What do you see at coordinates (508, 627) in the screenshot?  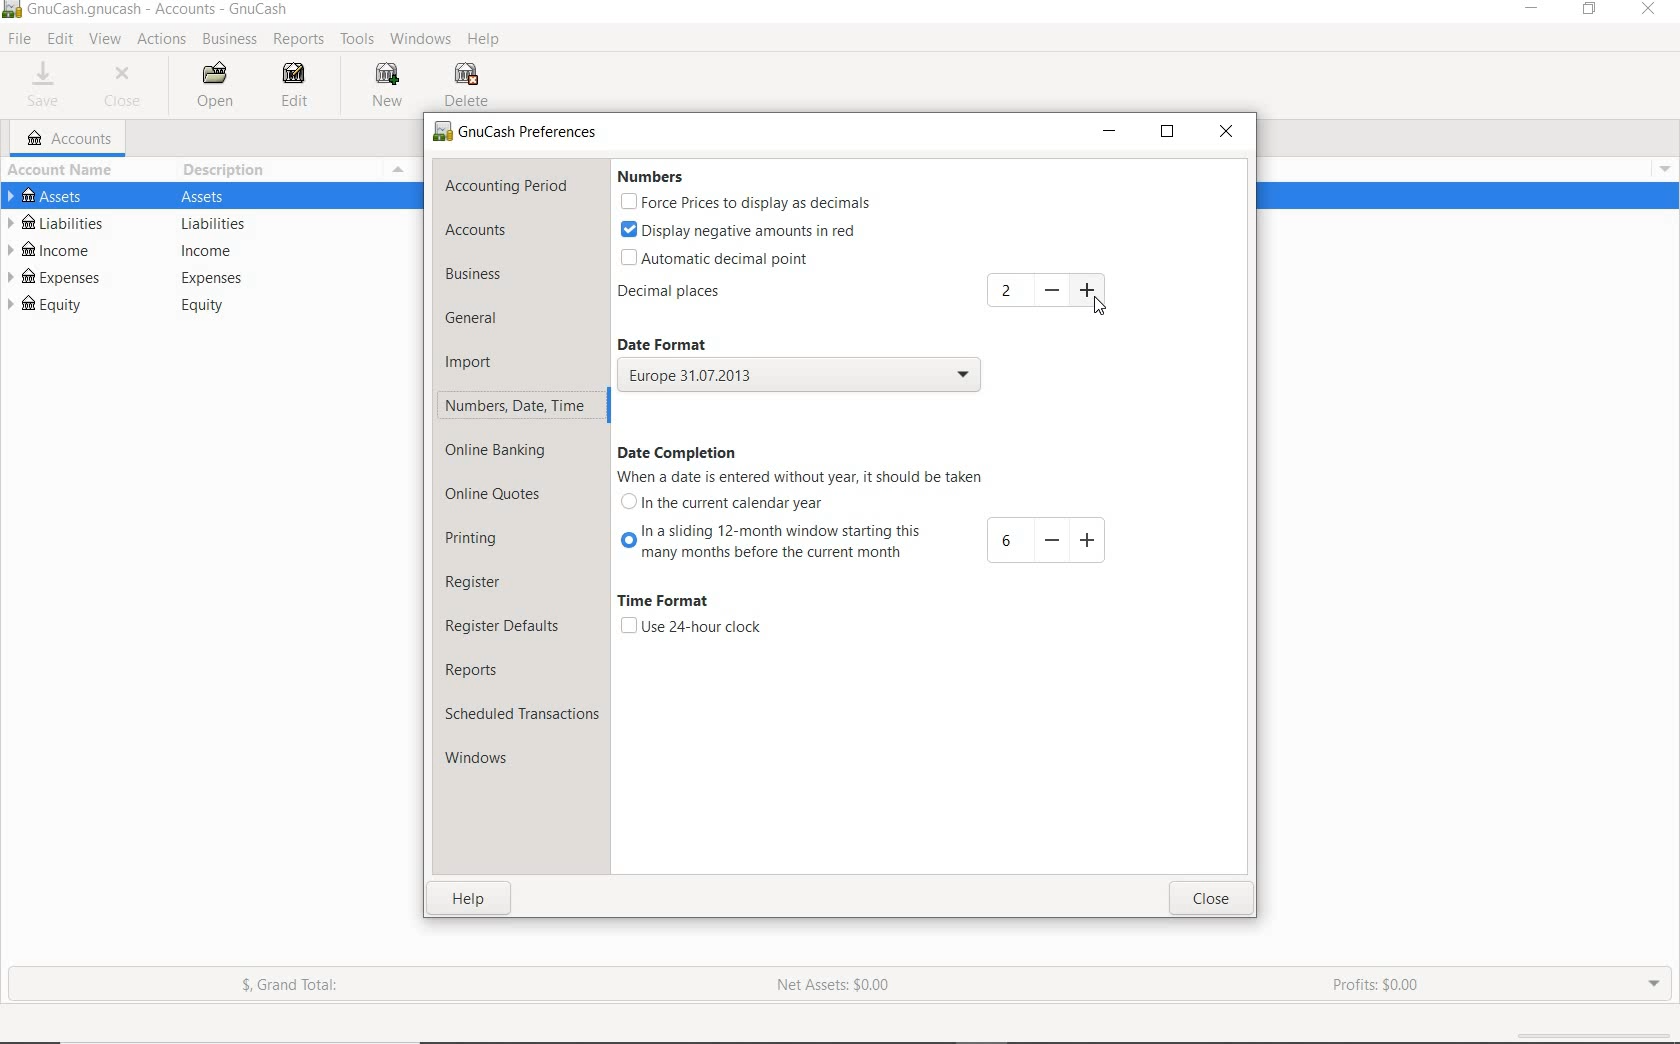 I see `register defaults` at bounding box center [508, 627].